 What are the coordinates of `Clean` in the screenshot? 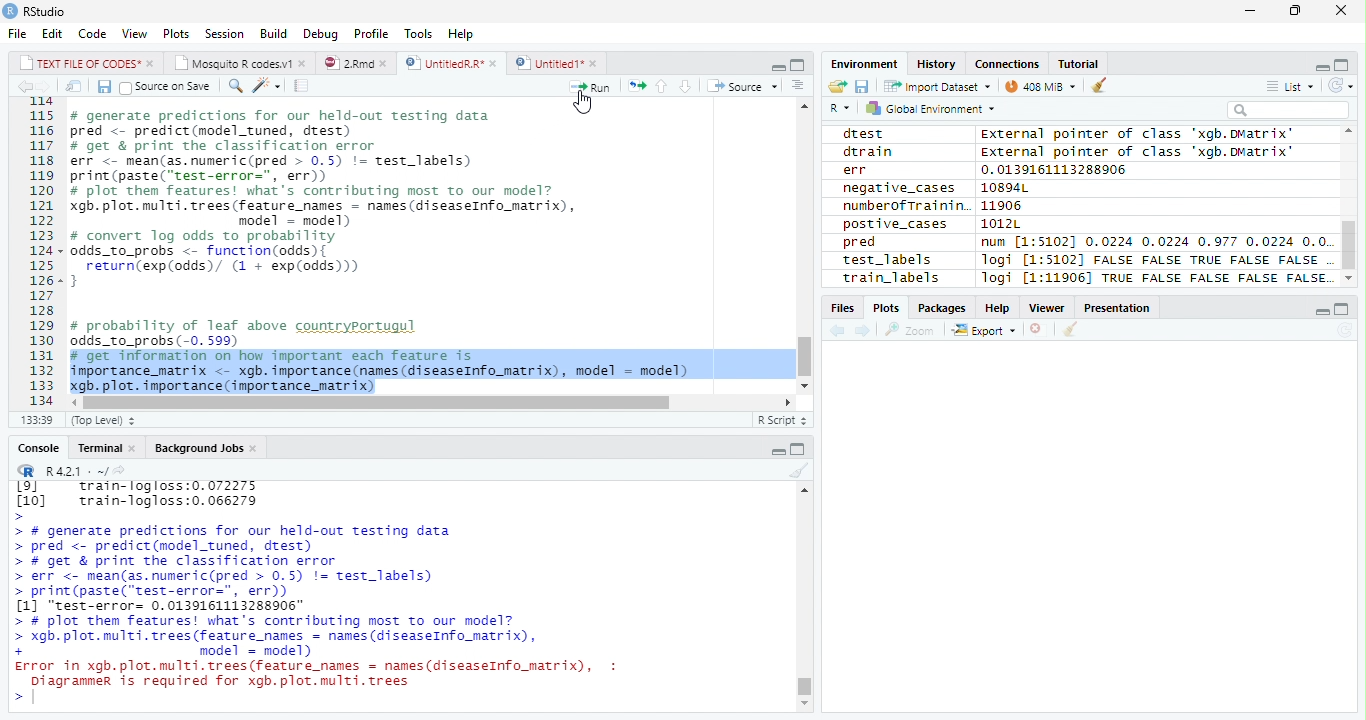 It's located at (795, 471).